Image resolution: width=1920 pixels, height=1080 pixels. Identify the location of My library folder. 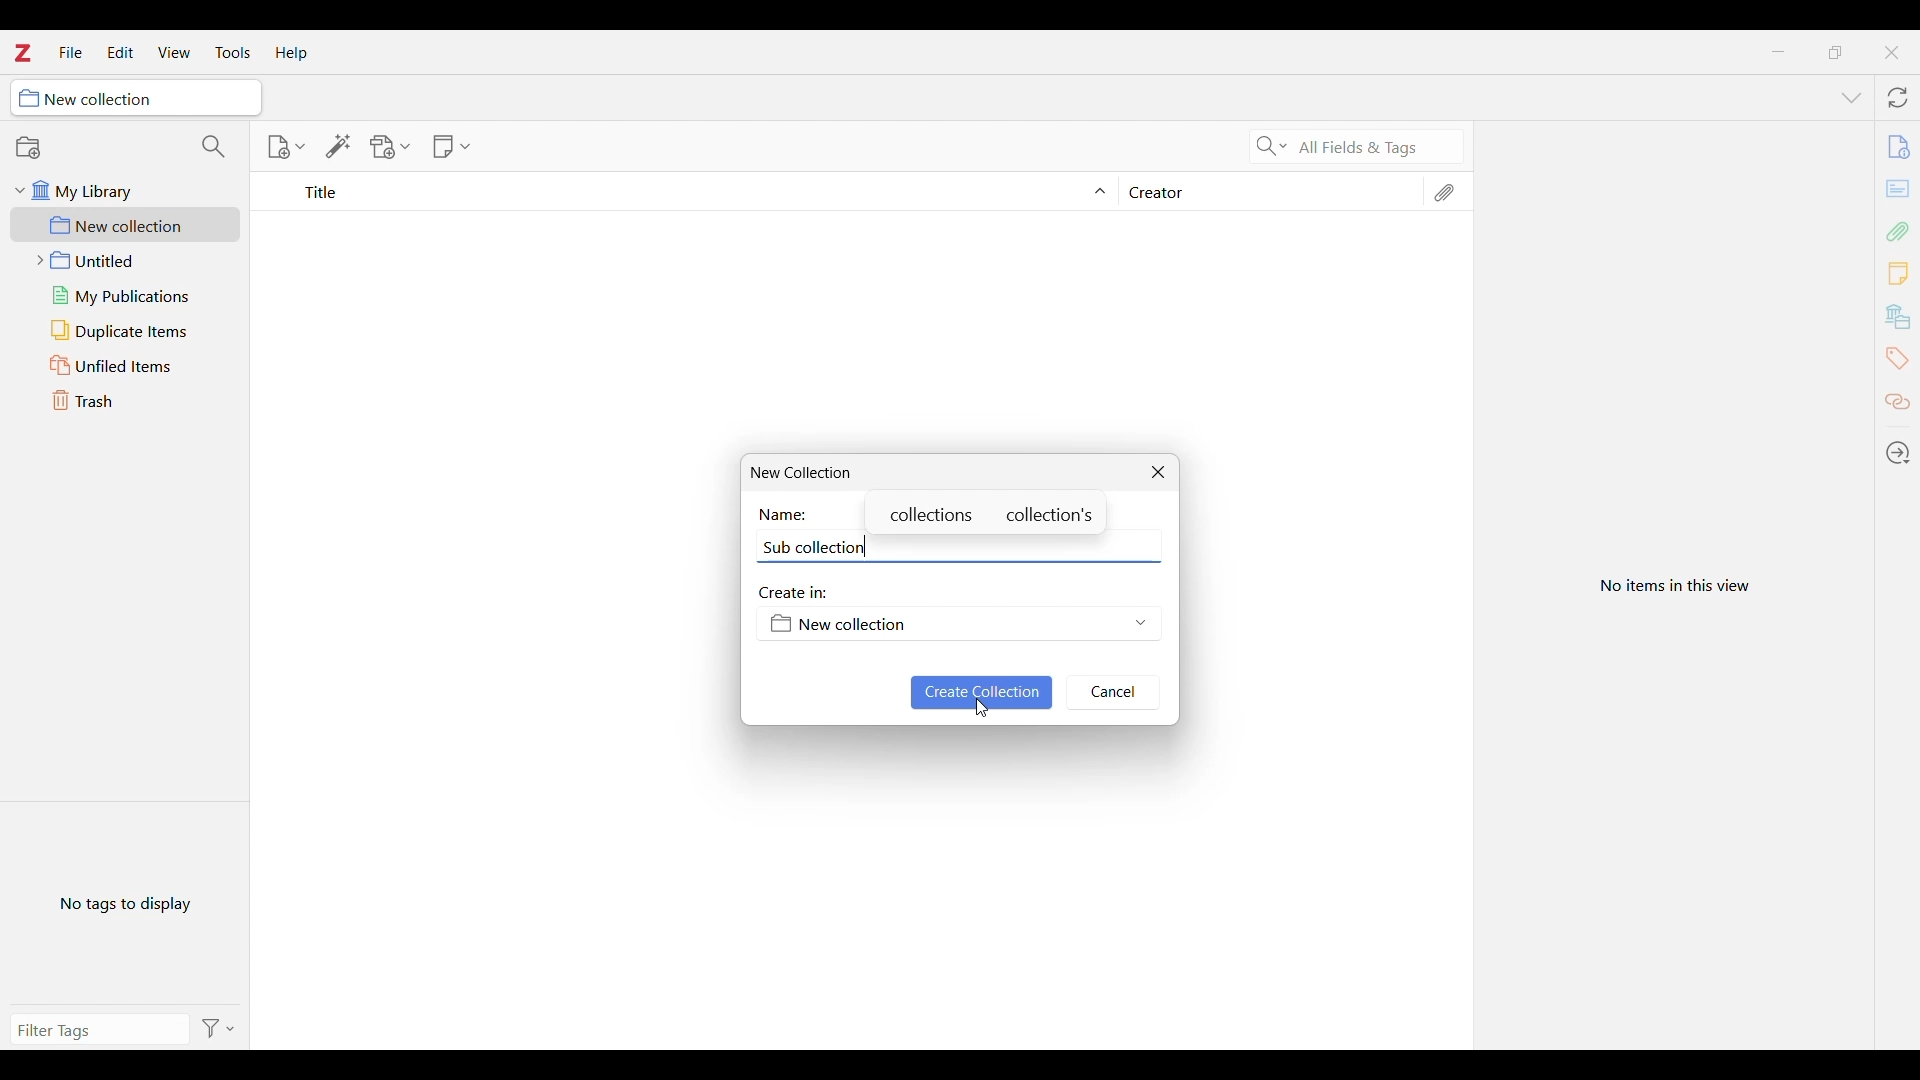
(126, 191).